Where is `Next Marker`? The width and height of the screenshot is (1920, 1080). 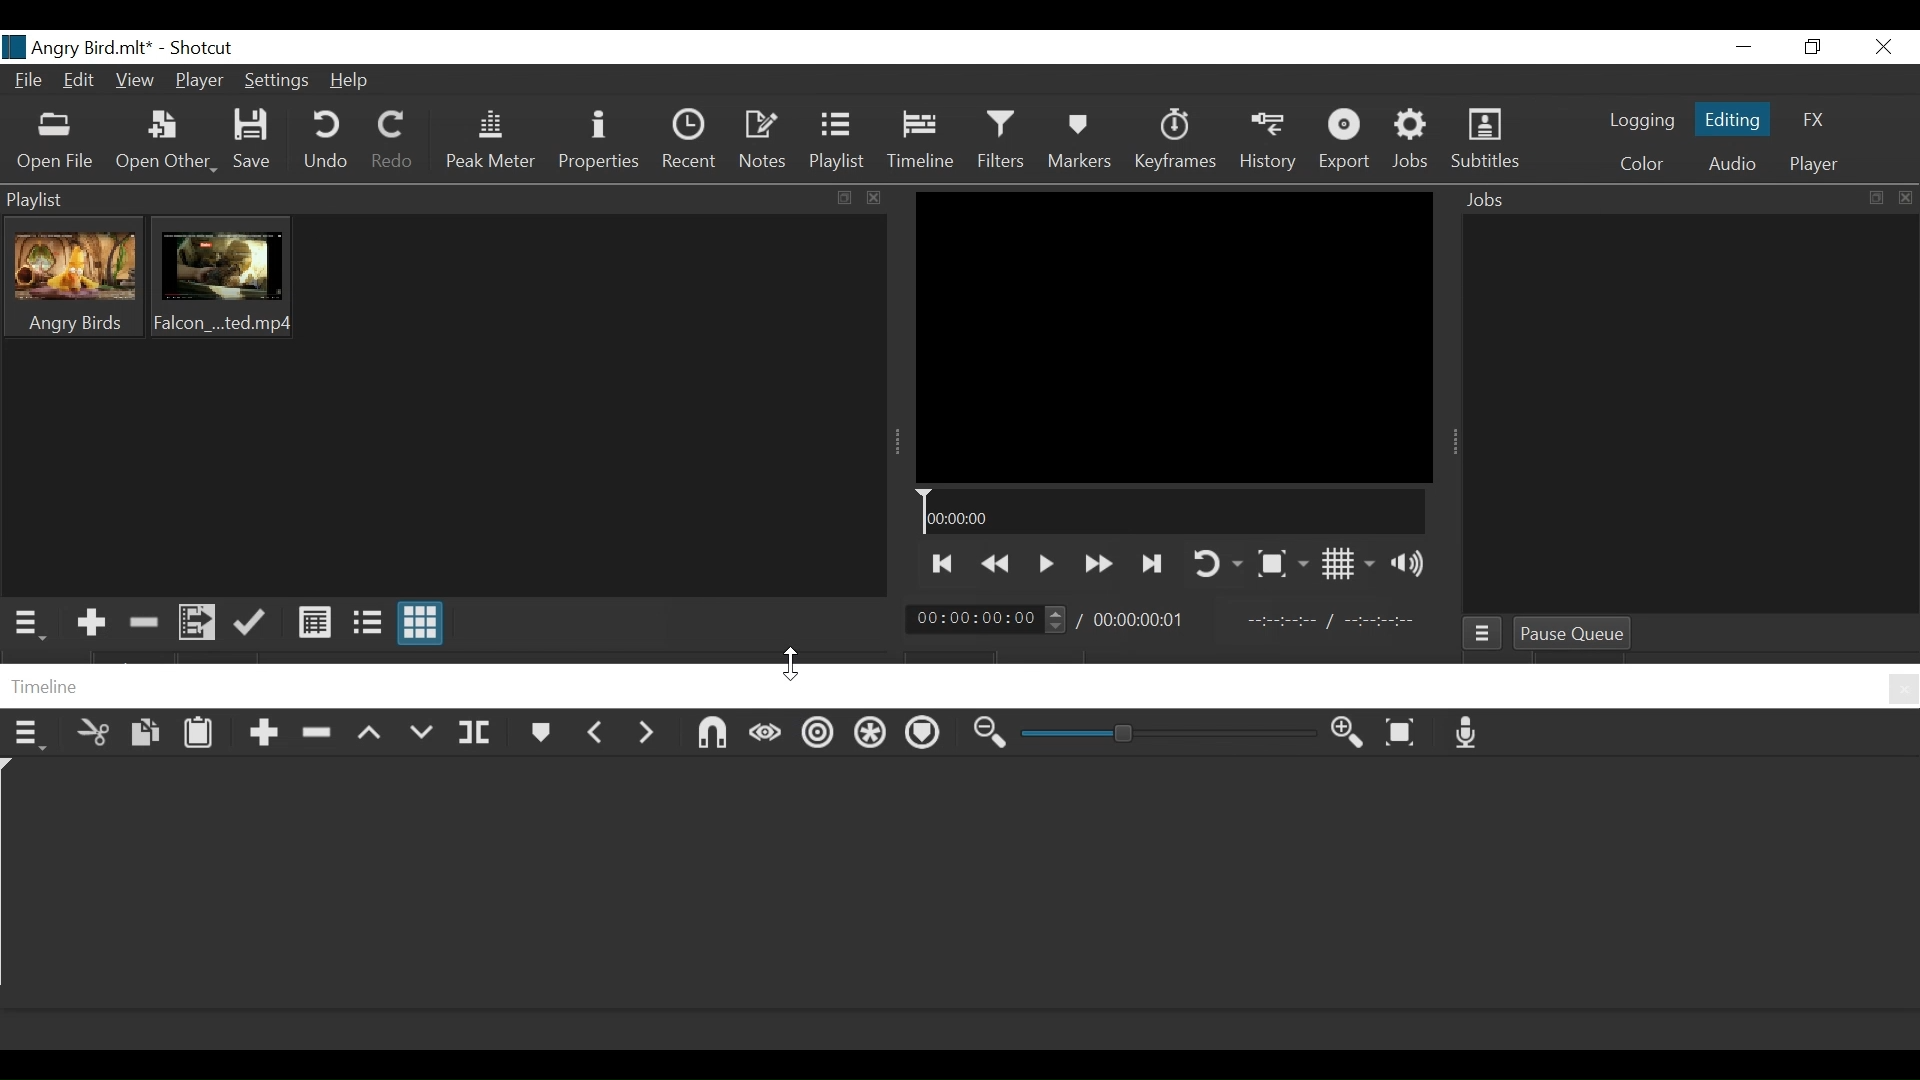 Next Marker is located at coordinates (651, 739).